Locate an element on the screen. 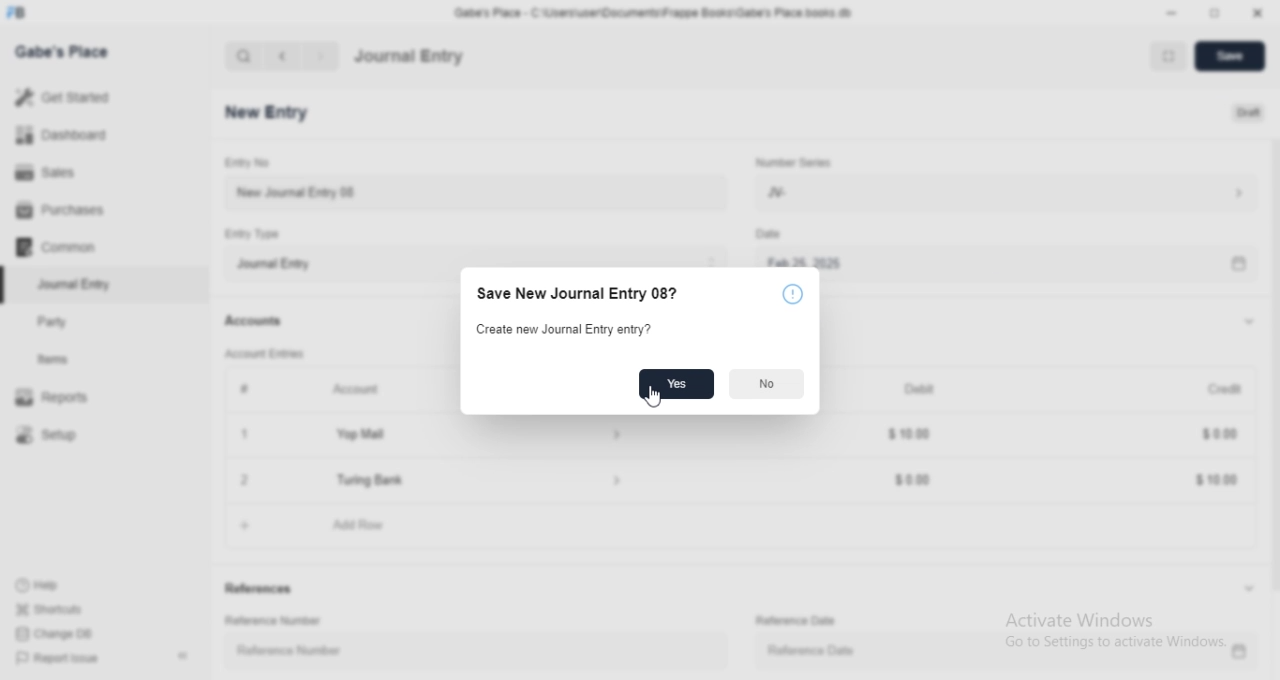 The image size is (1280, 680). No is located at coordinates (767, 384).